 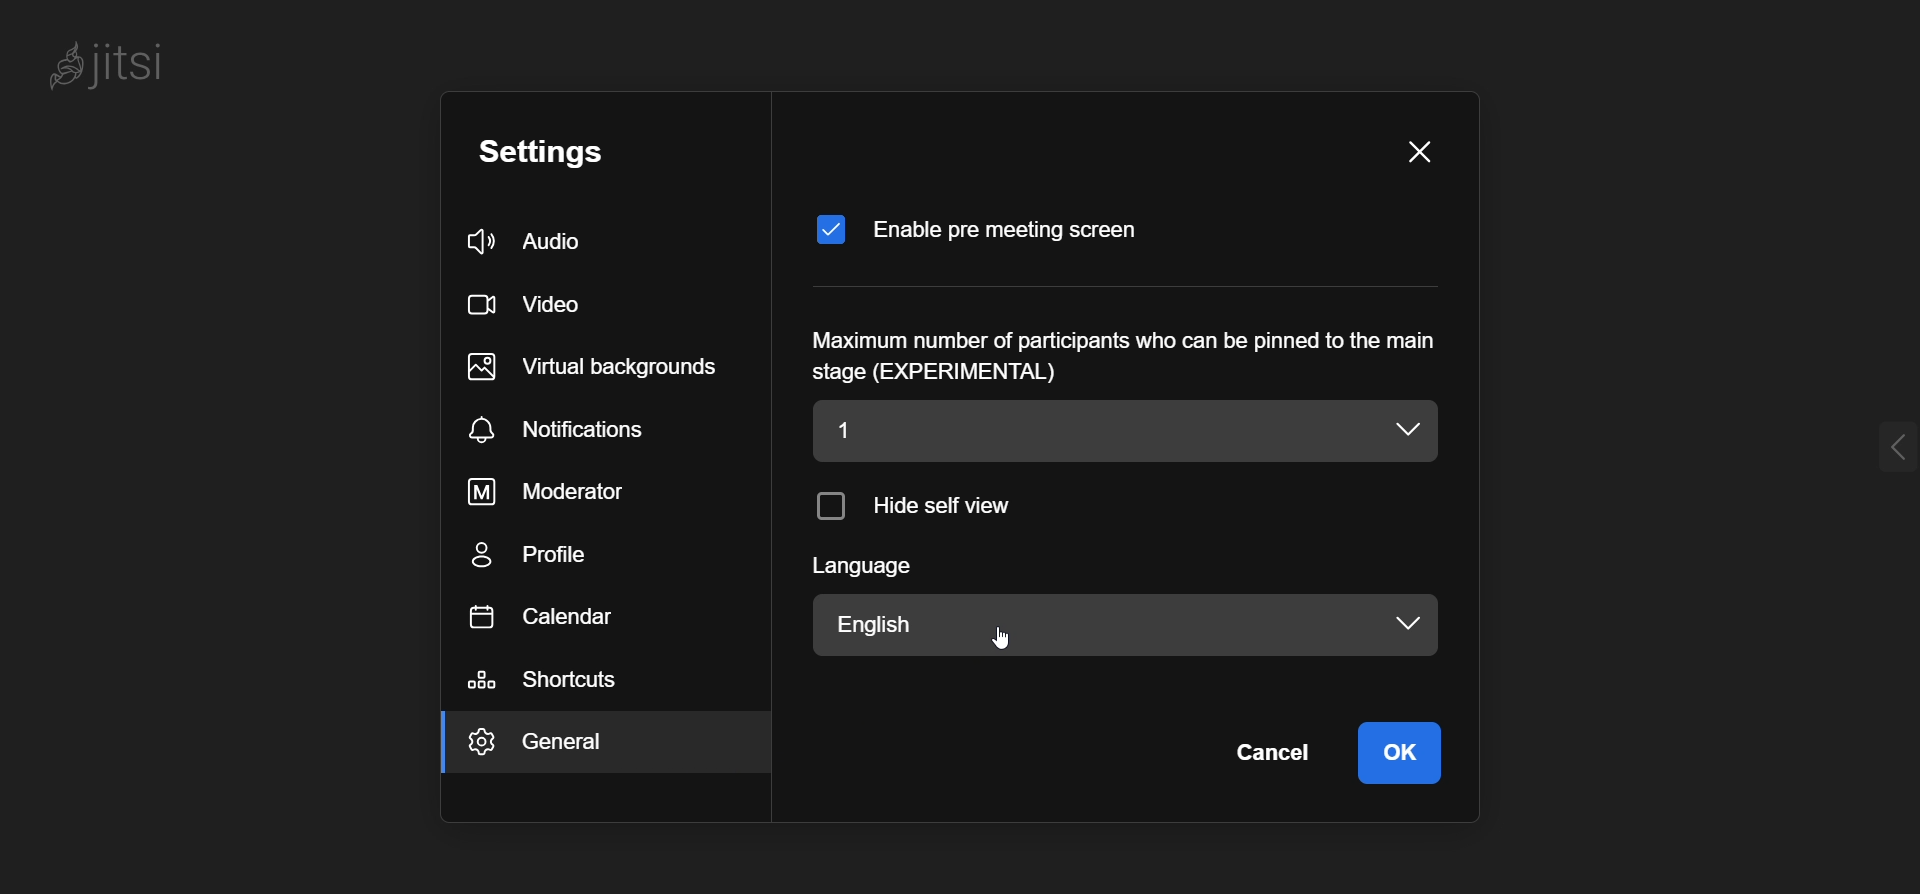 What do you see at coordinates (570, 430) in the screenshot?
I see `notifications` at bounding box center [570, 430].